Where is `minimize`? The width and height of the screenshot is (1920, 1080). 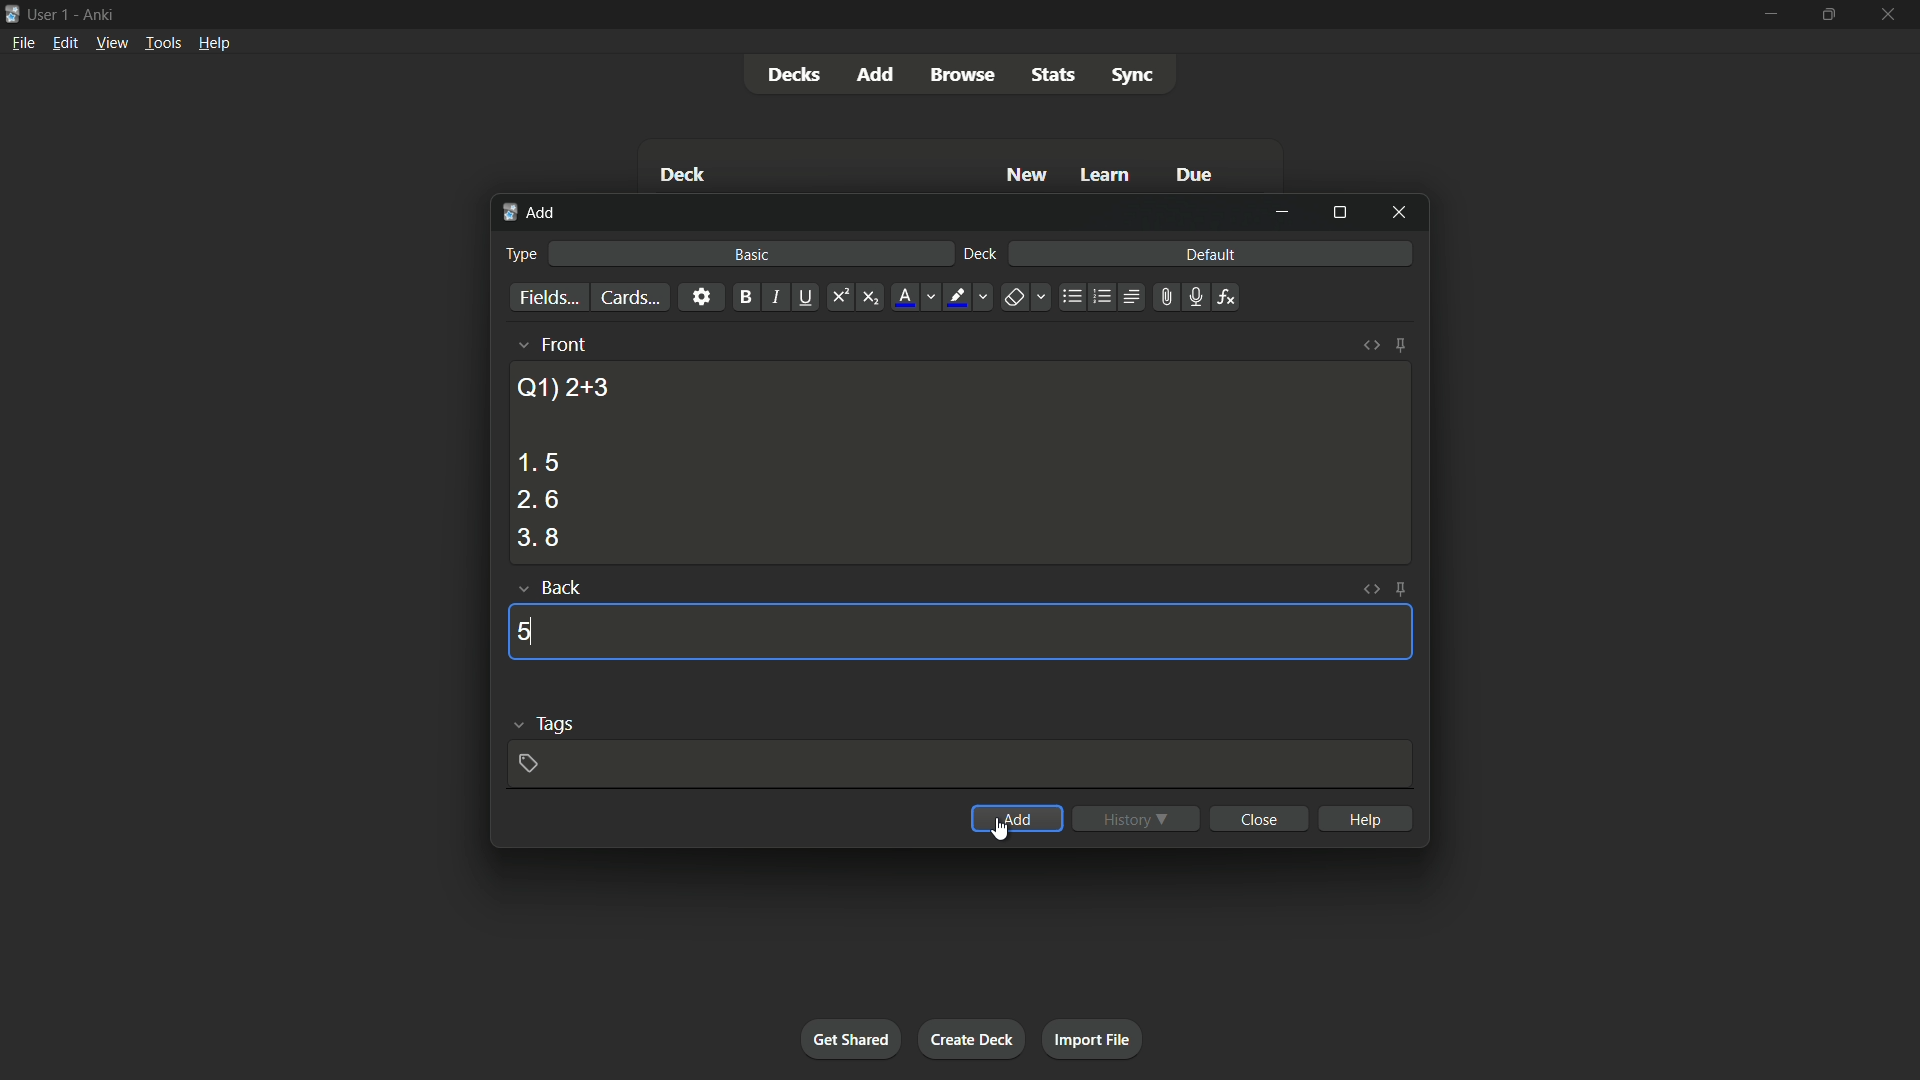
minimize is located at coordinates (1282, 212).